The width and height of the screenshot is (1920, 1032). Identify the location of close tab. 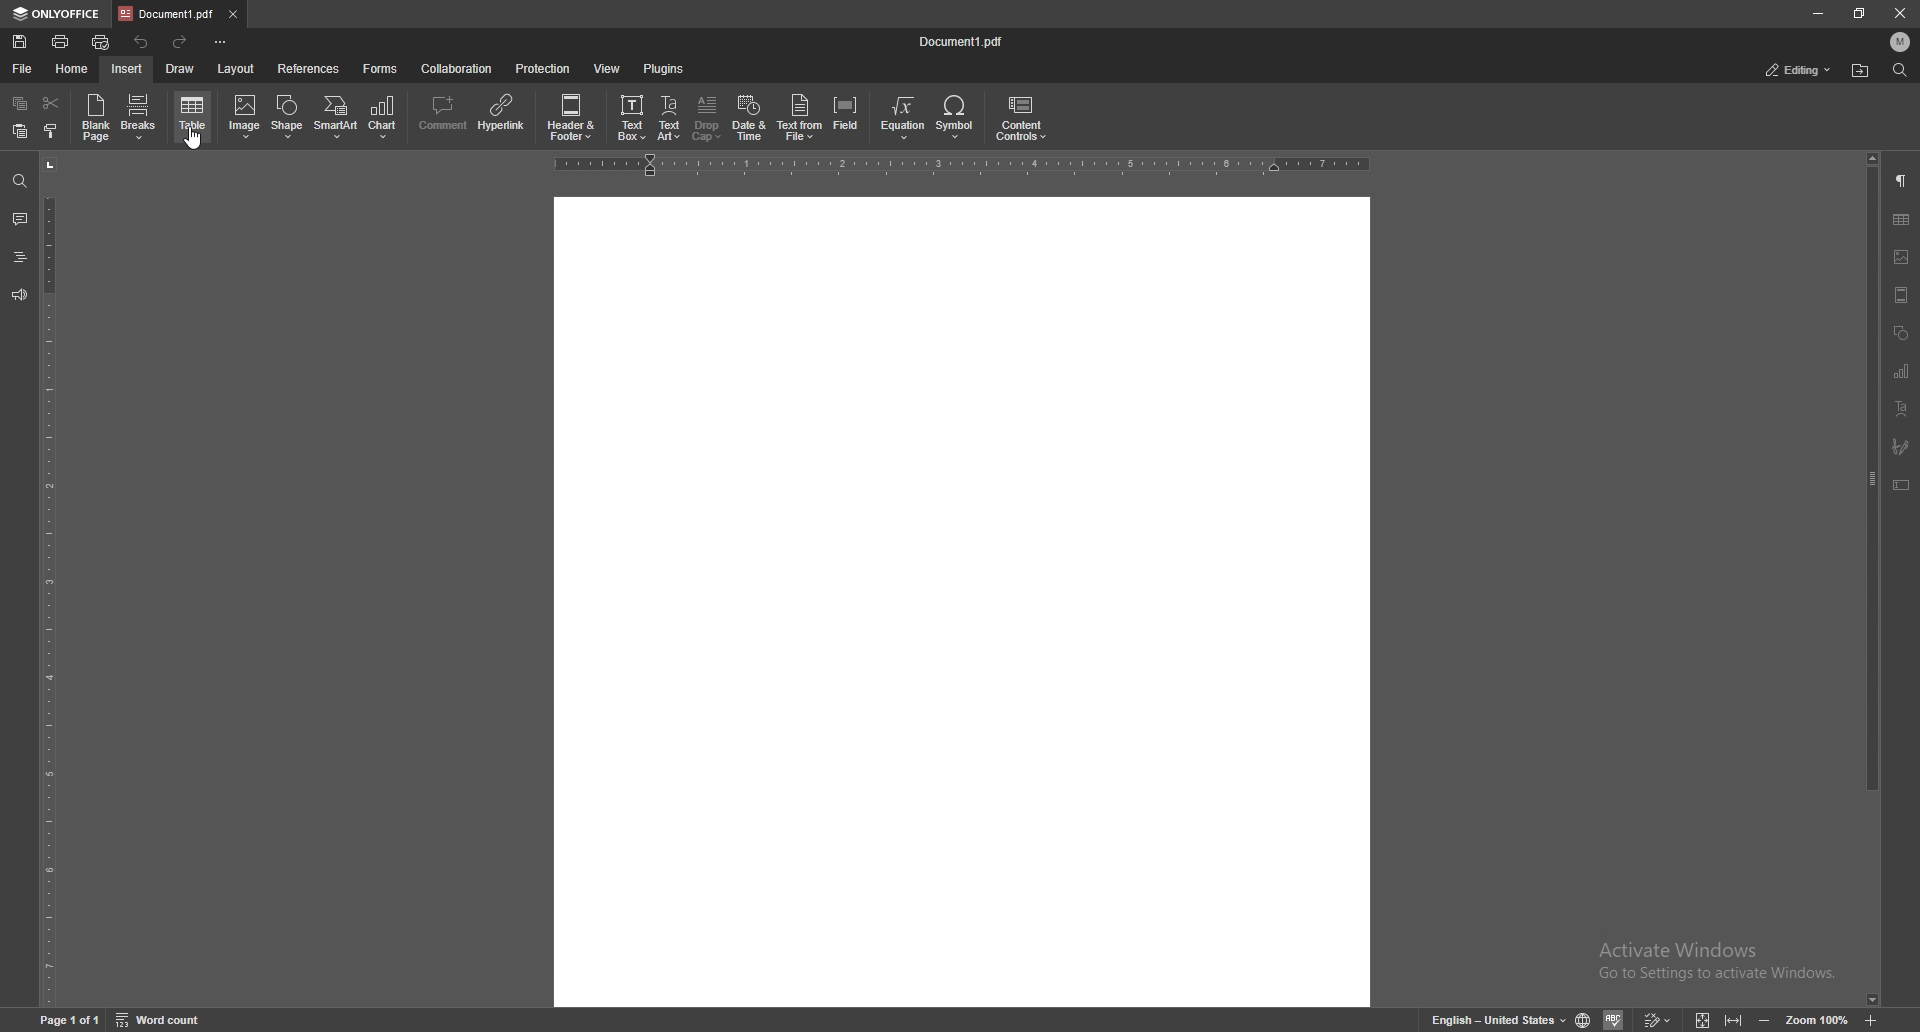
(234, 15).